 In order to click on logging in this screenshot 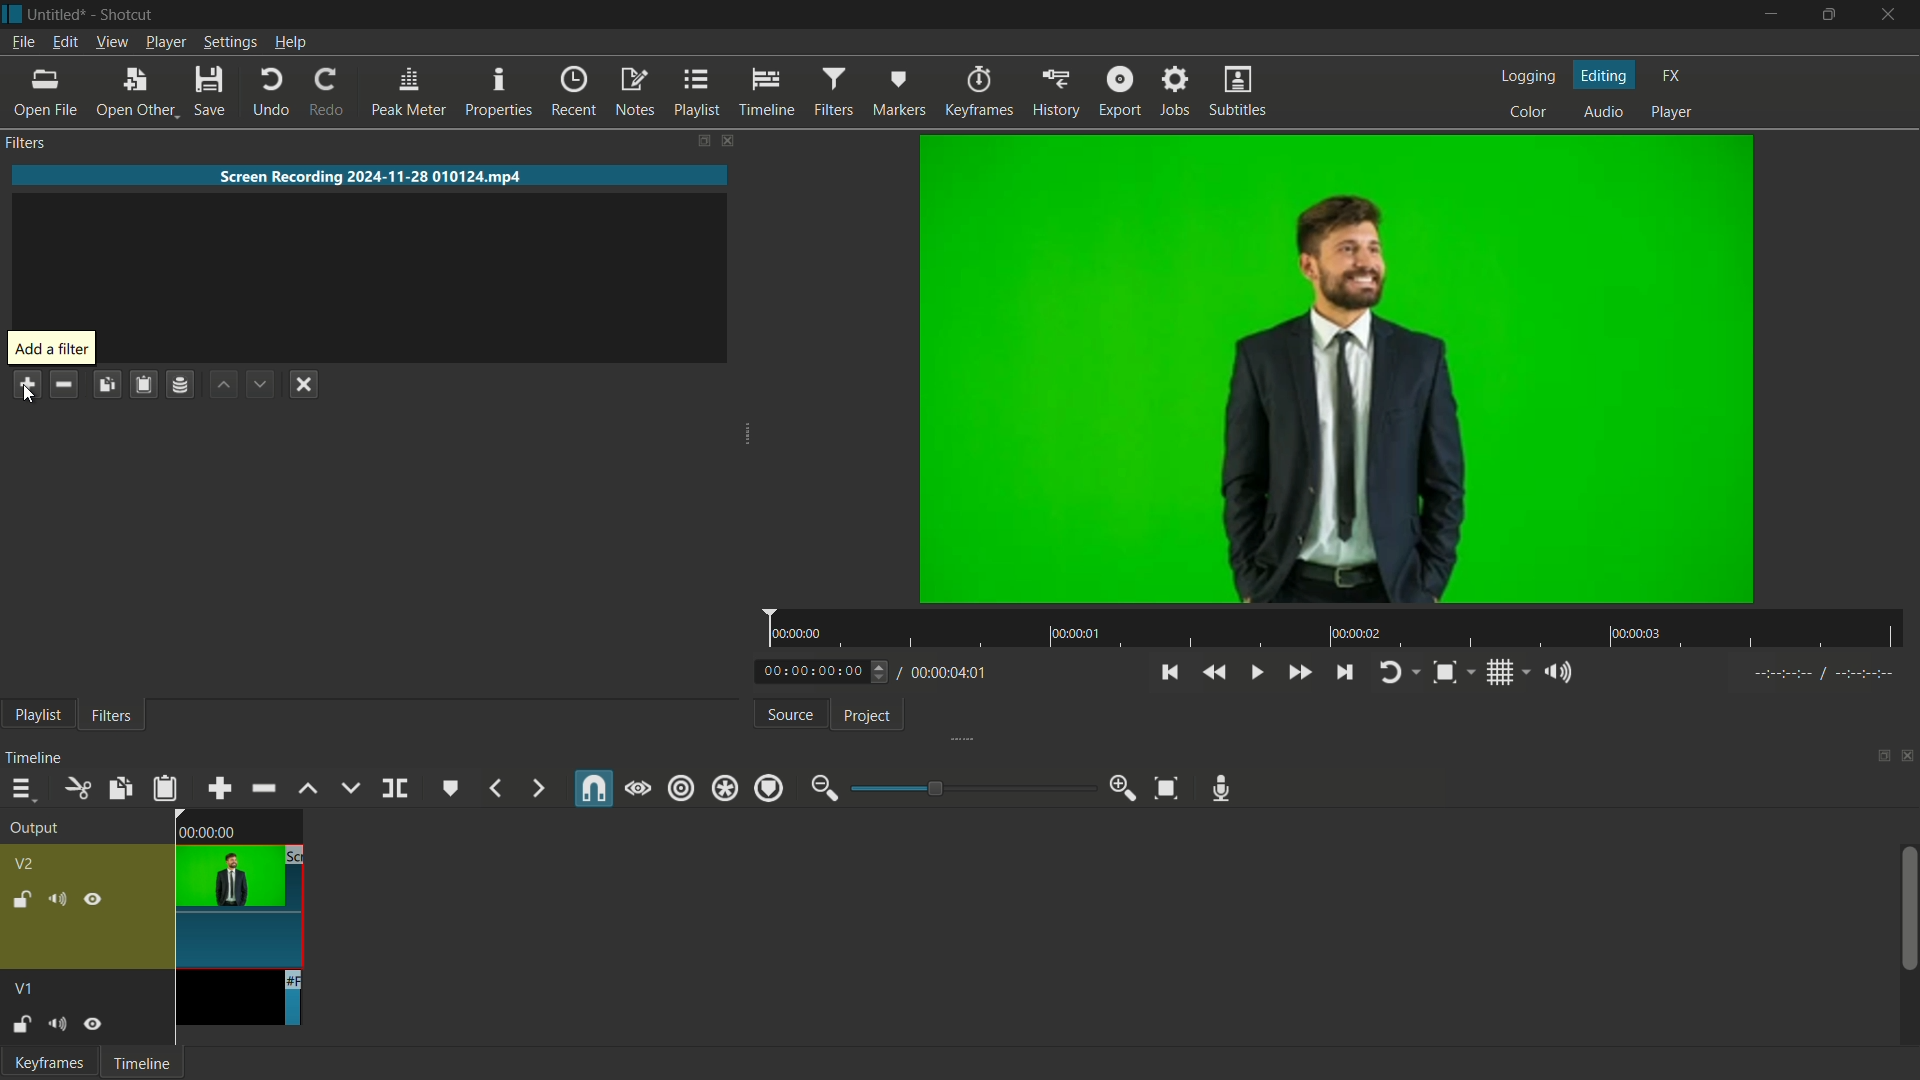, I will do `click(1527, 76)`.